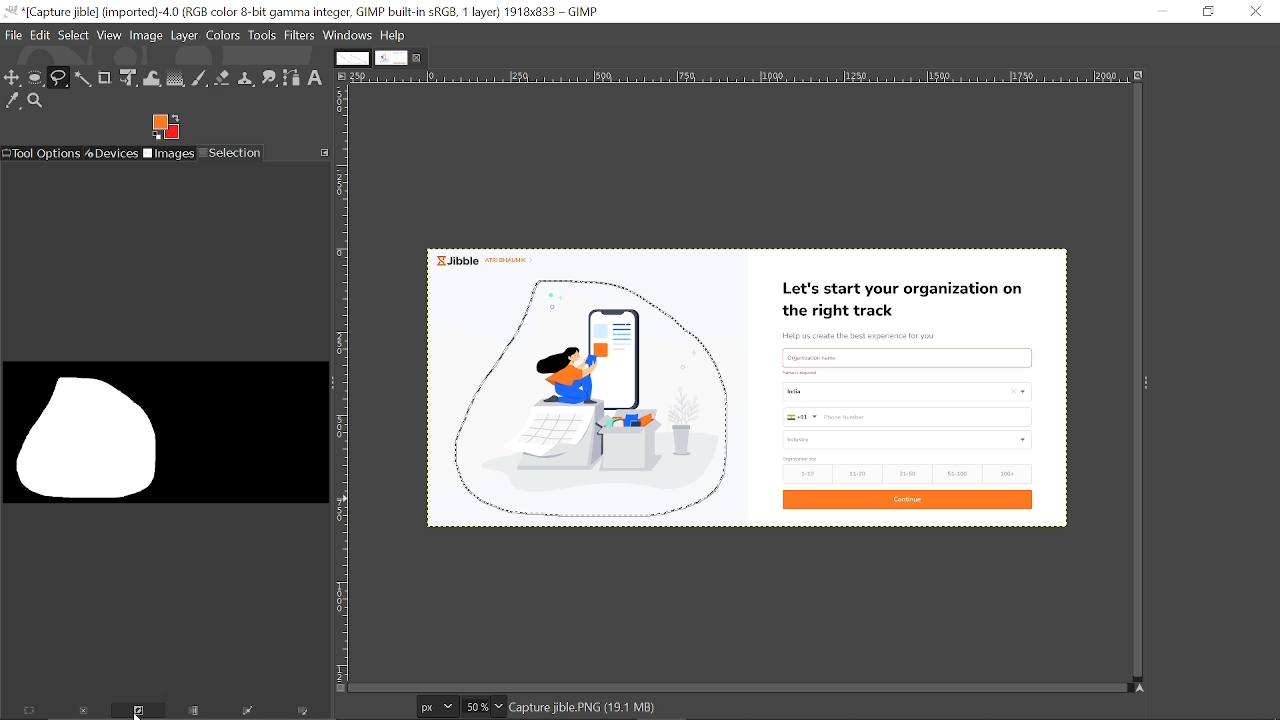 The height and width of the screenshot is (720, 1280). Describe the element at coordinates (342, 77) in the screenshot. I see `Access this image menu` at that location.